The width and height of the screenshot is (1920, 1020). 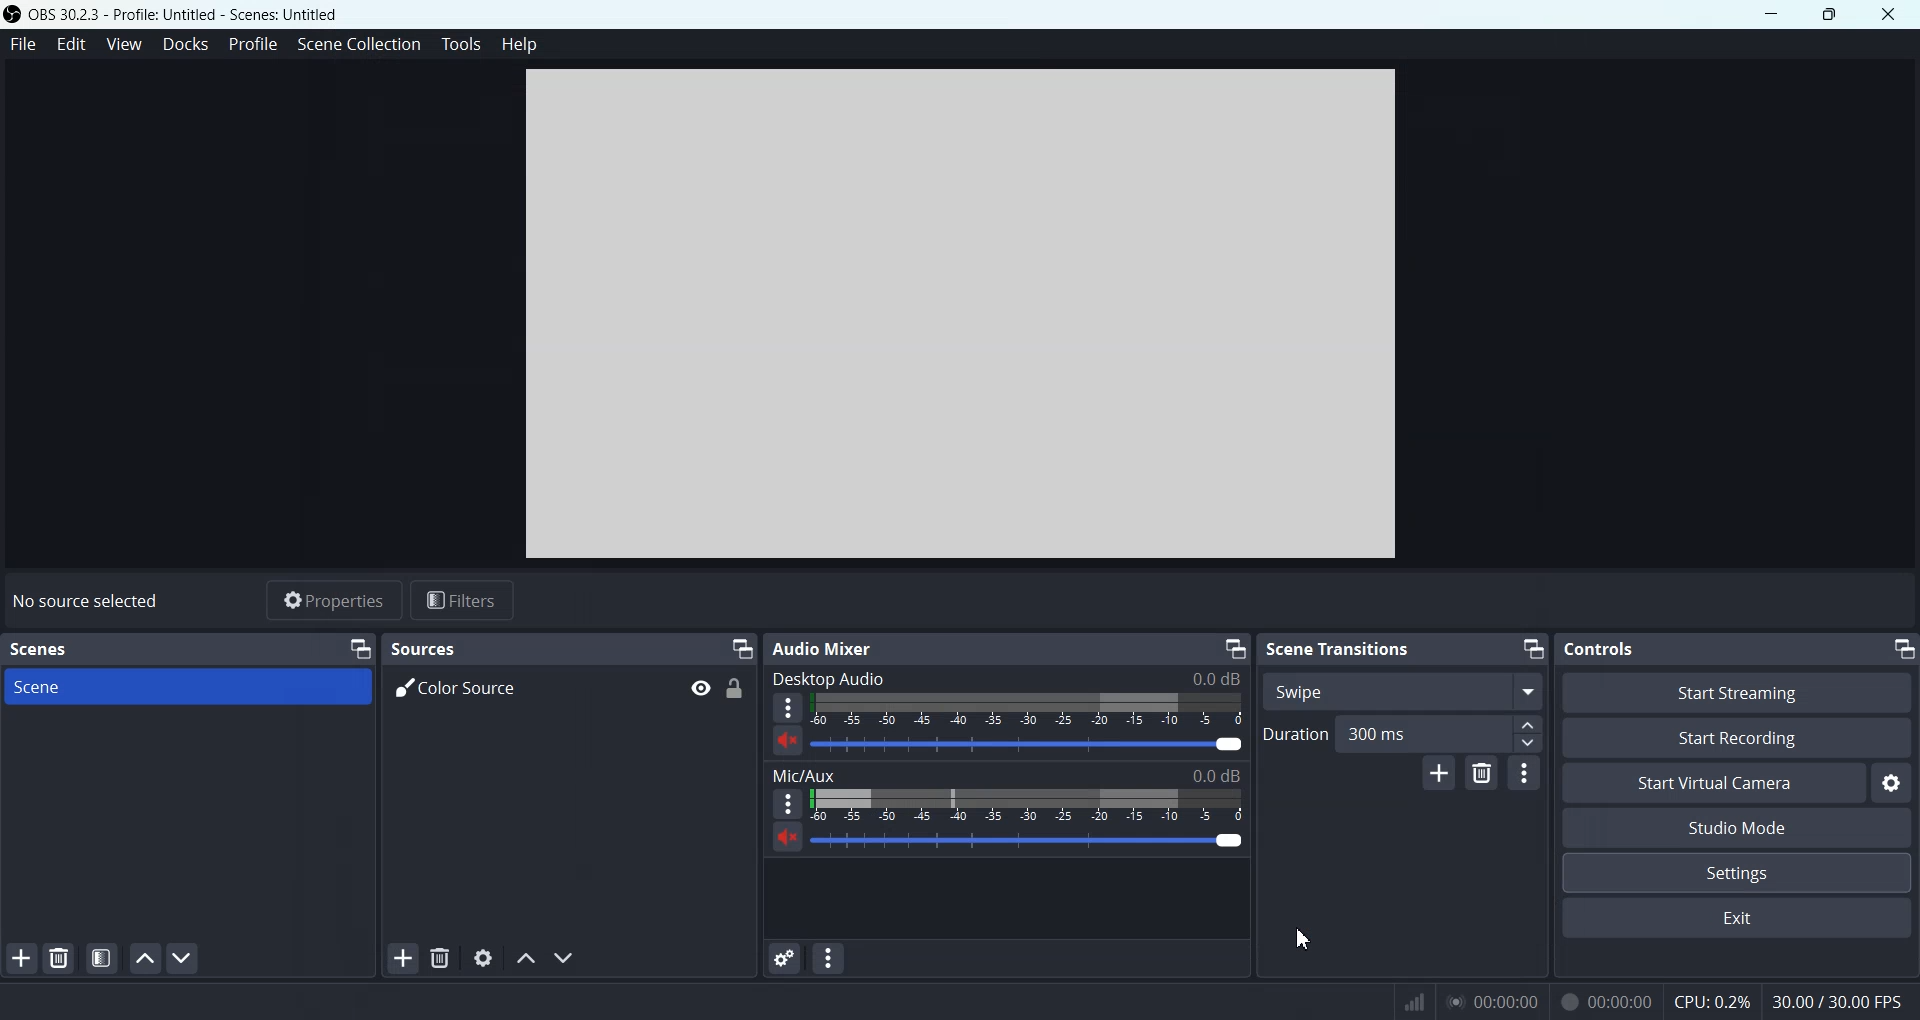 What do you see at coordinates (1771, 13) in the screenshot?
I see `Minimize` at bounding box center [1771, 13].